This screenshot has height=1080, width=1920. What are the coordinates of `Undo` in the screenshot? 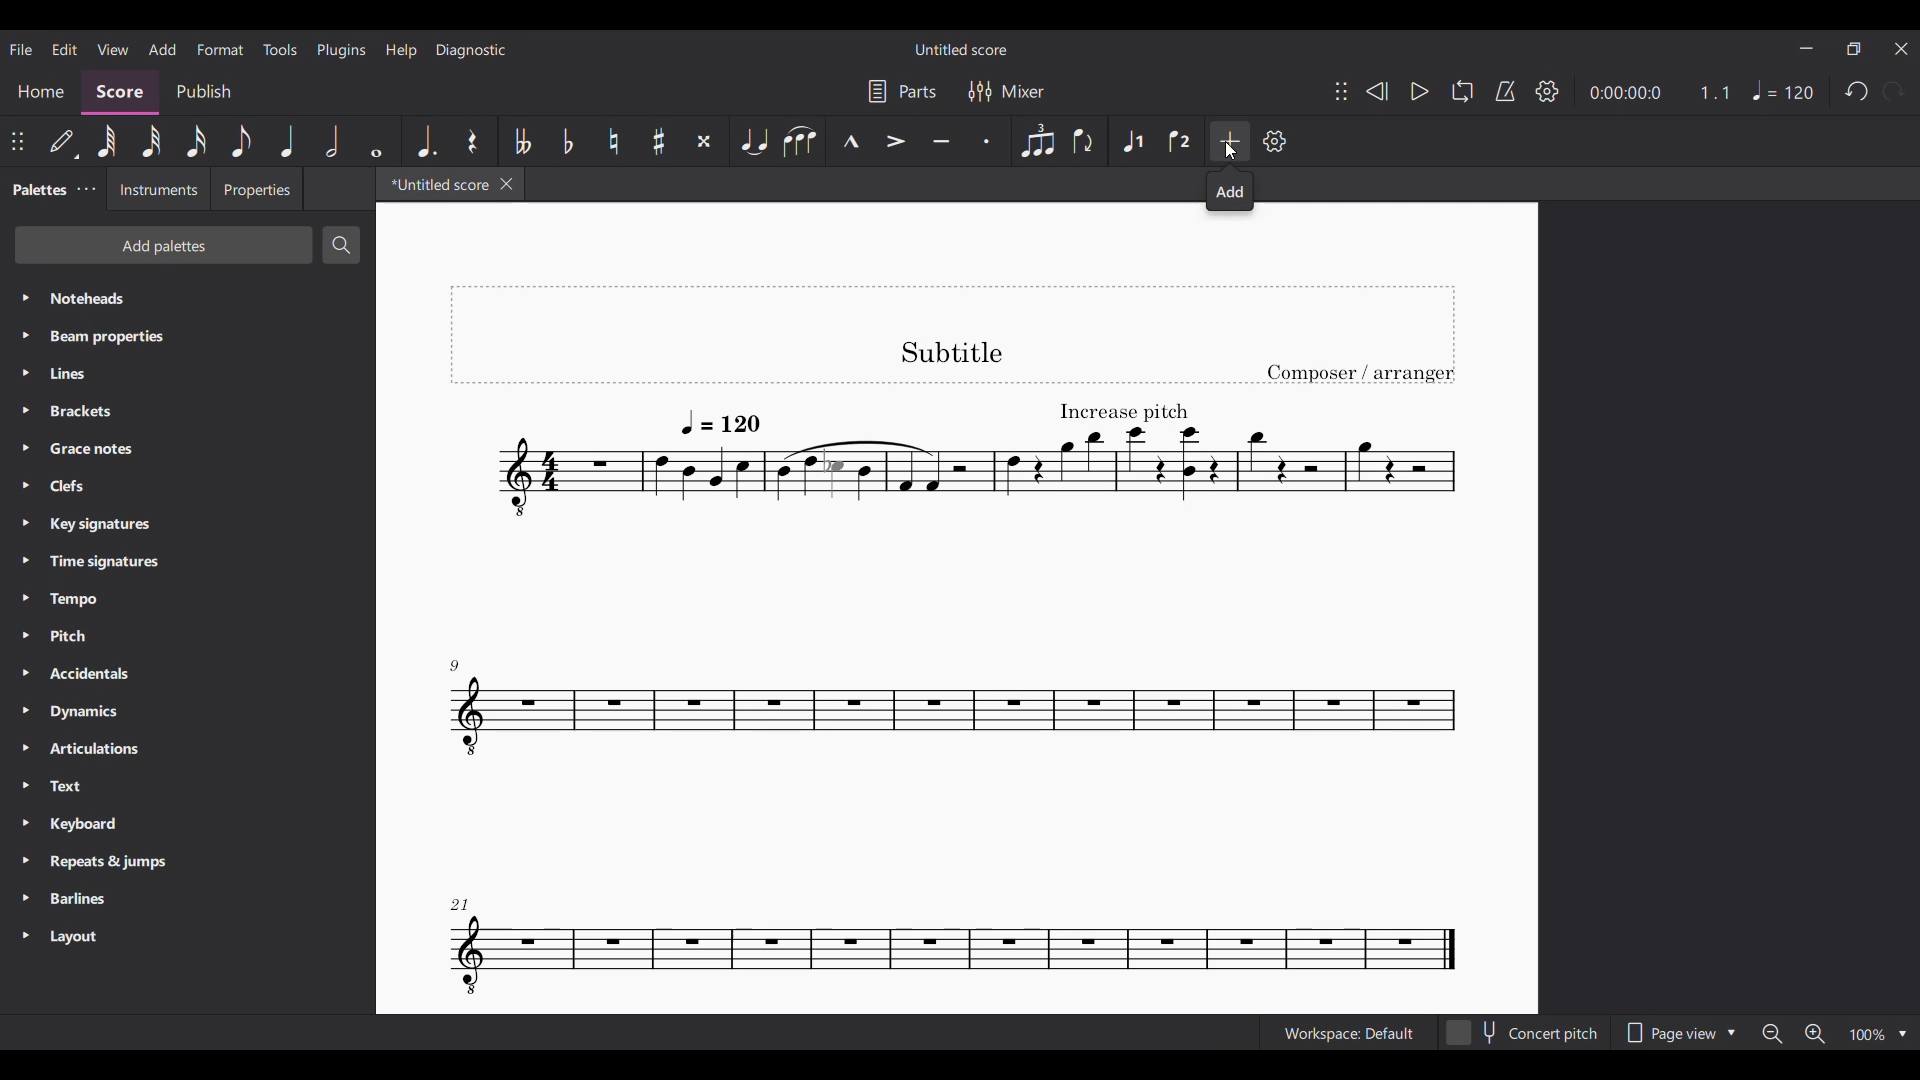 It's located at (1857, 92).